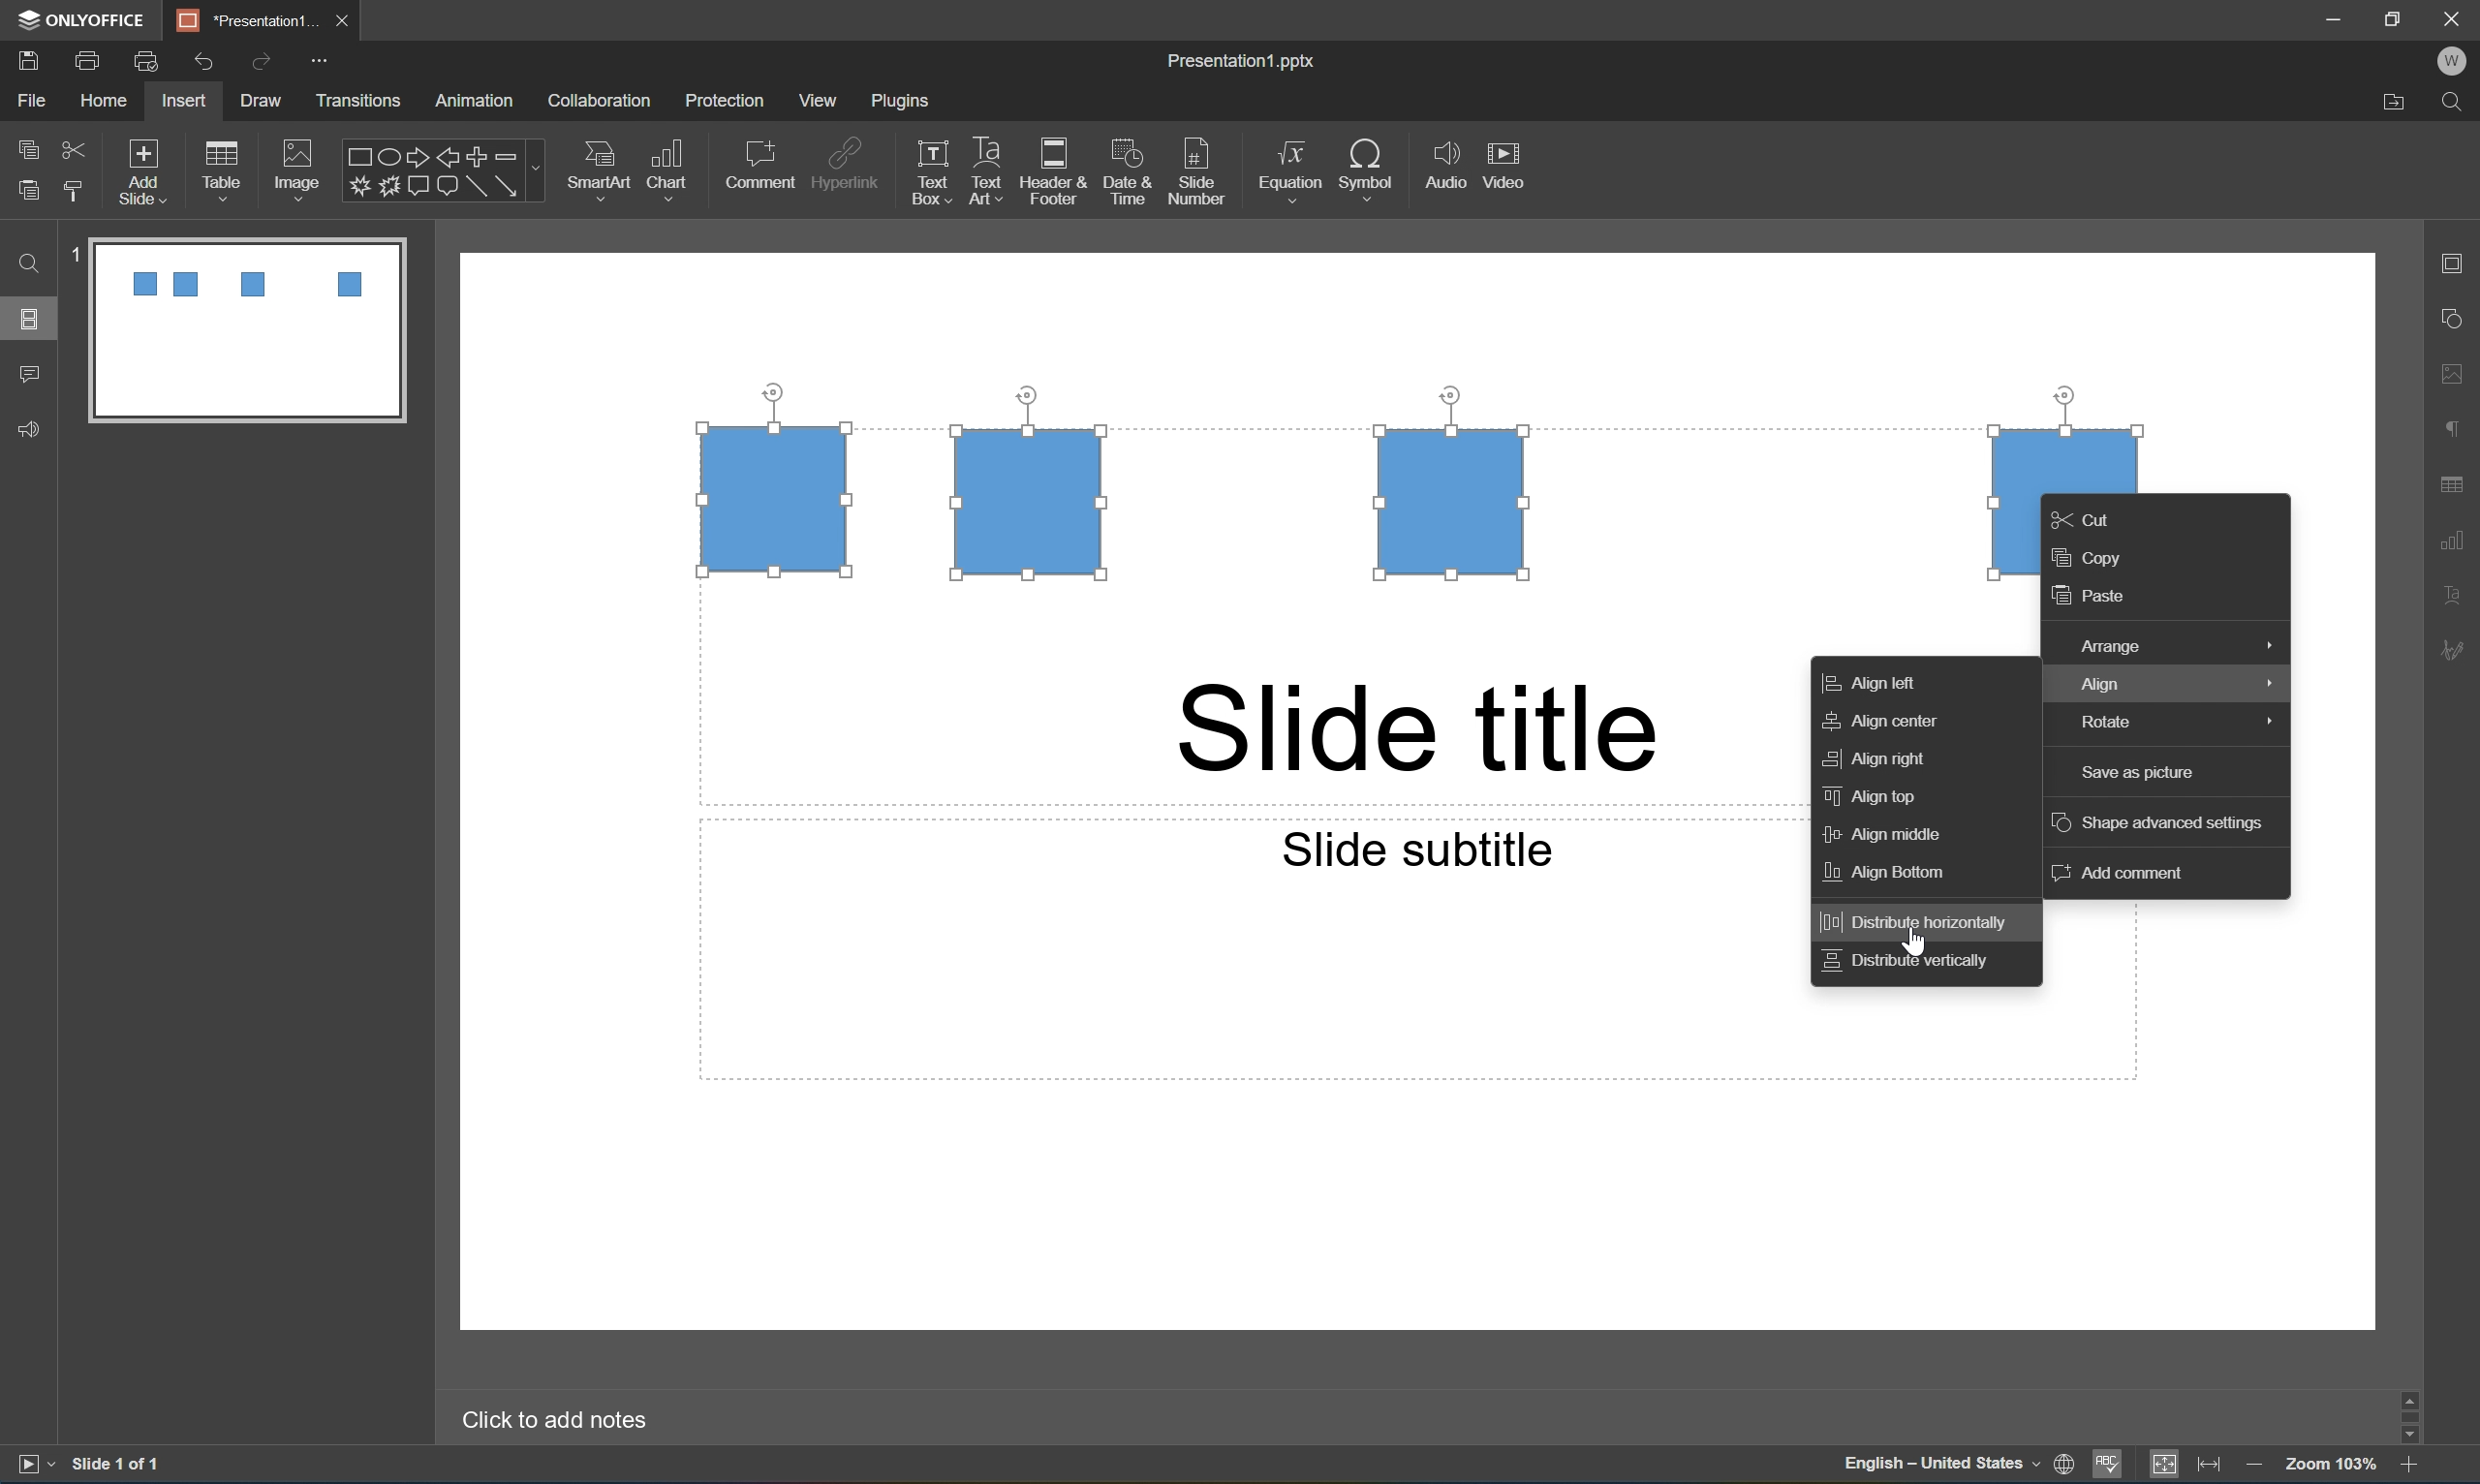  Describe the element at coordinates (1925, 919) in the screenshot. I see `distribute horizontally` at that location.